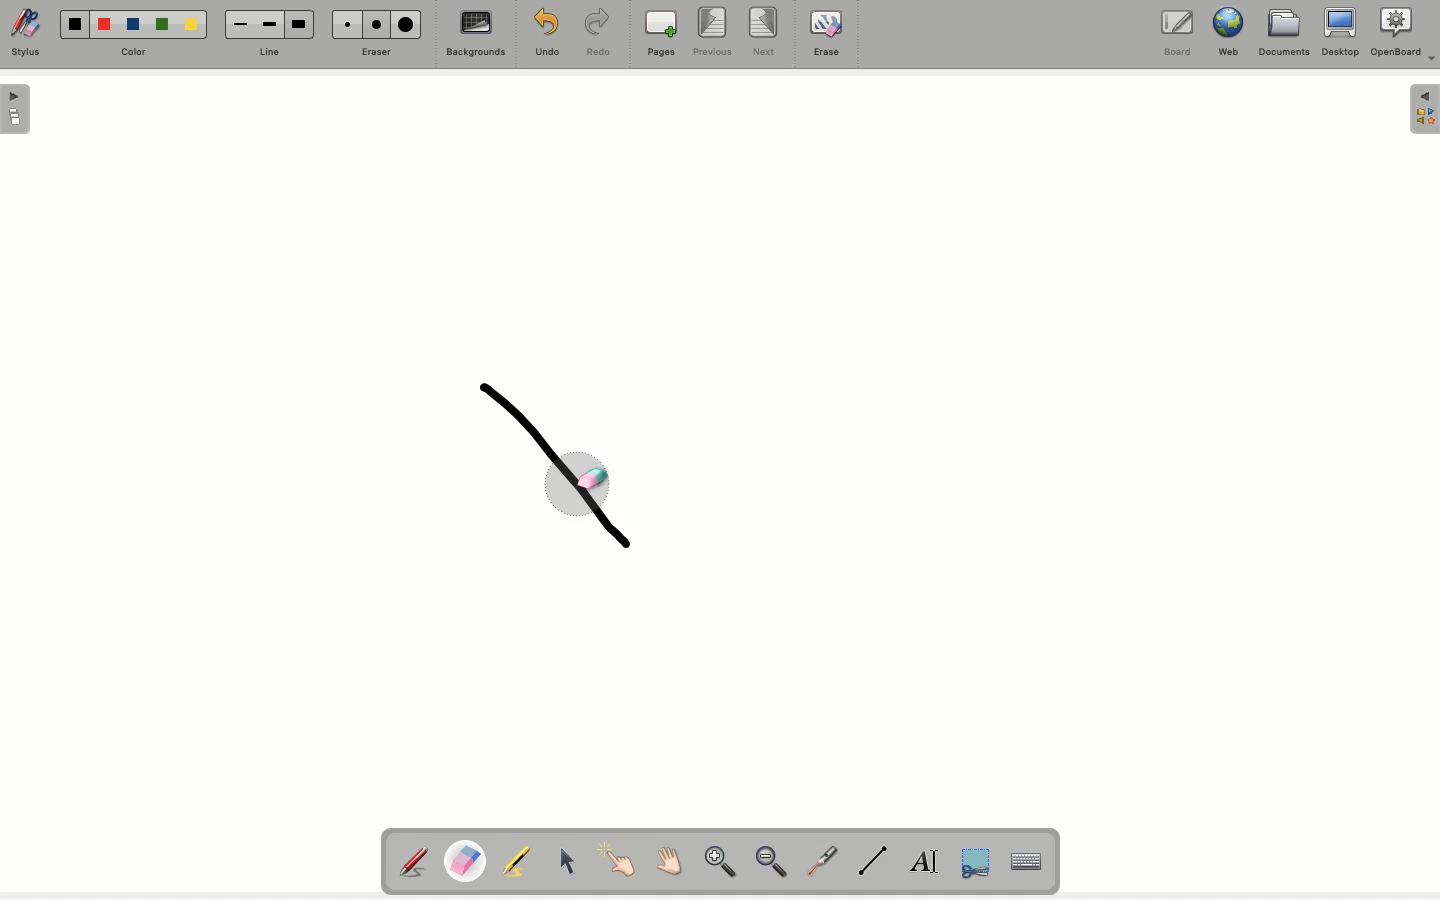  What do you see at coordinates (194, 27) in the screenshot?
I see `Yellow` at bounding box center [194, 27].